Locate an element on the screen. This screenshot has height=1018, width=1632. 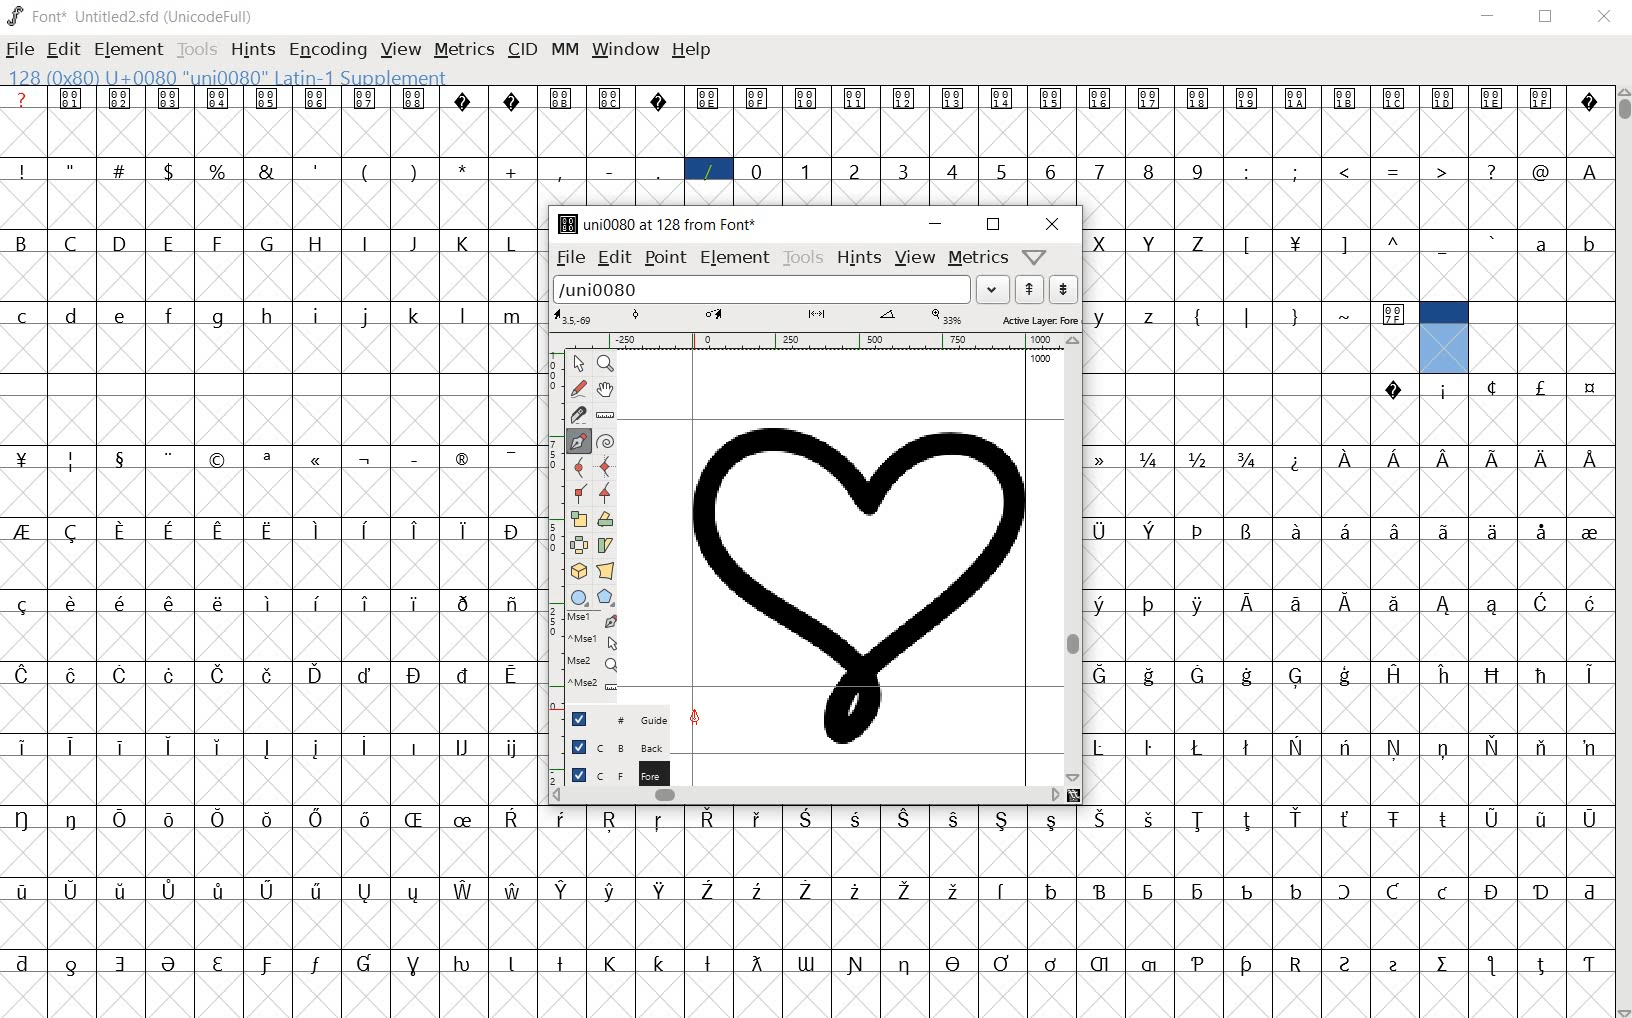
glyph is located at coordinates (462, 100).